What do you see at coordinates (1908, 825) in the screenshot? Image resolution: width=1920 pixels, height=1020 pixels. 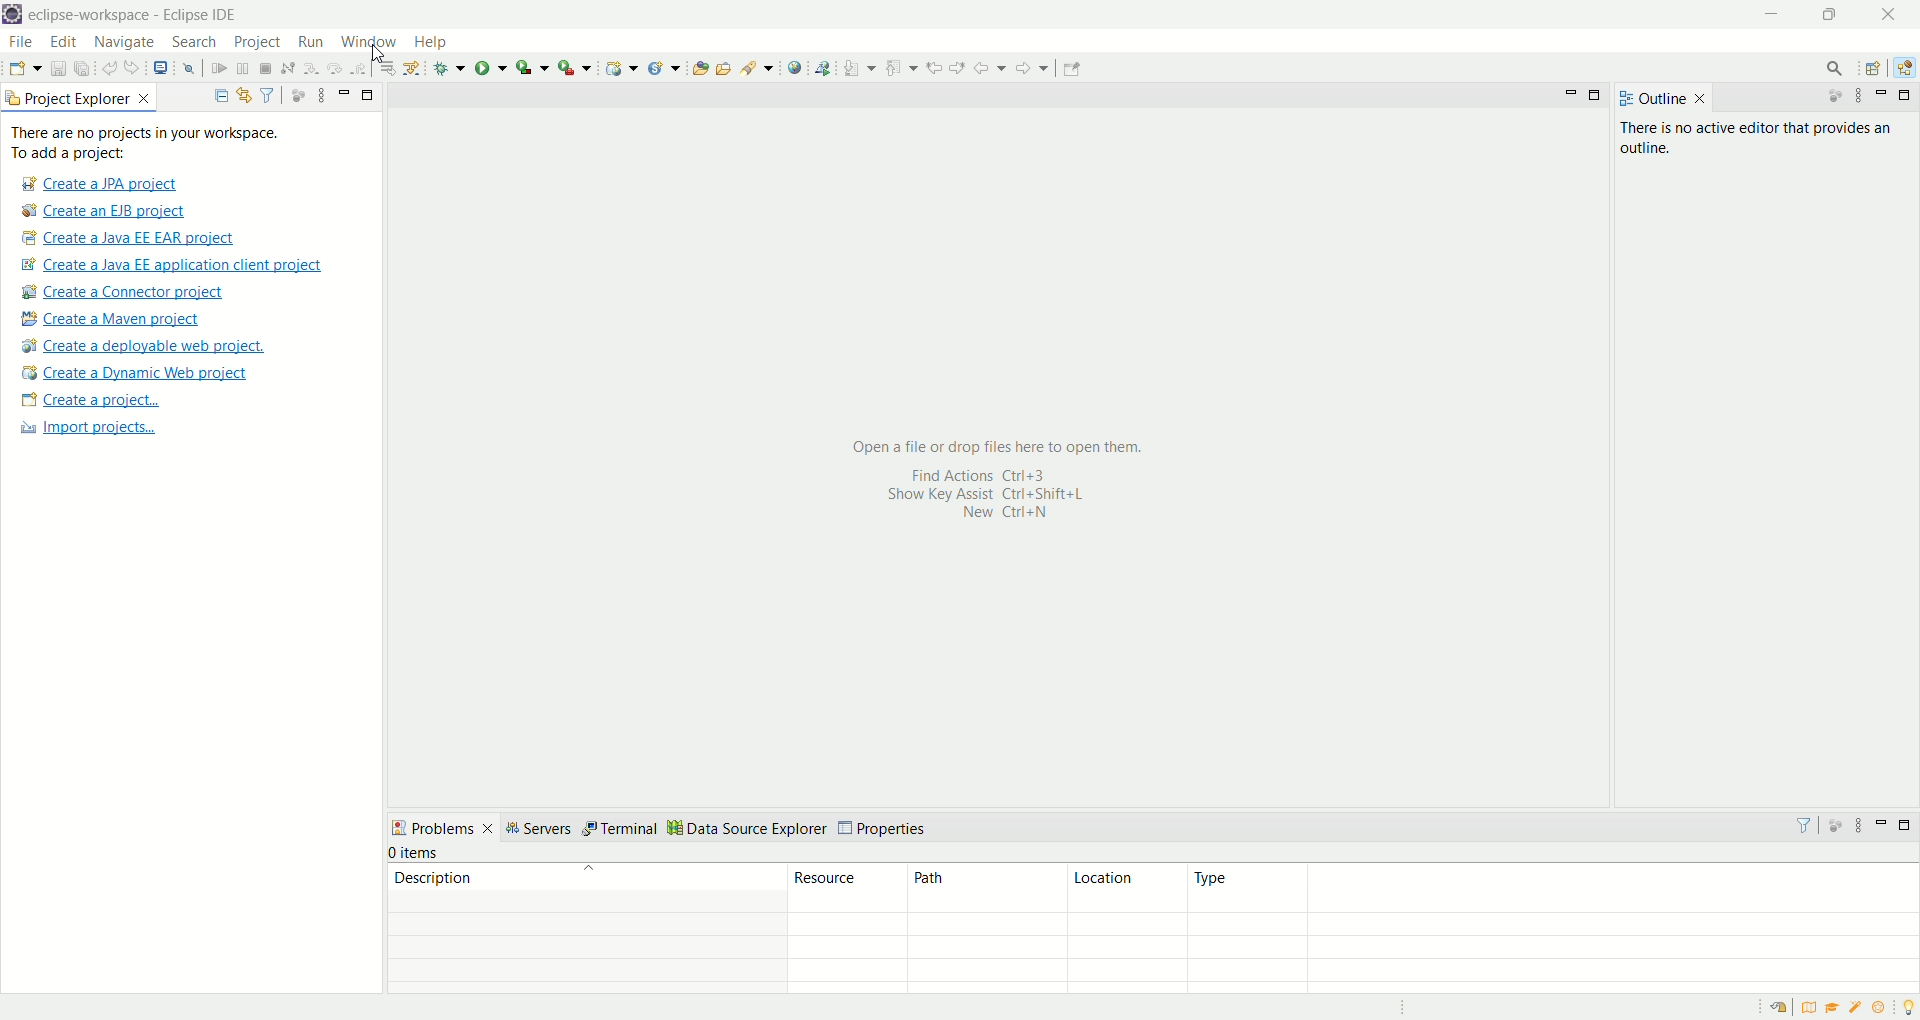 I see `maximize` at bounding box center [1908, 825].